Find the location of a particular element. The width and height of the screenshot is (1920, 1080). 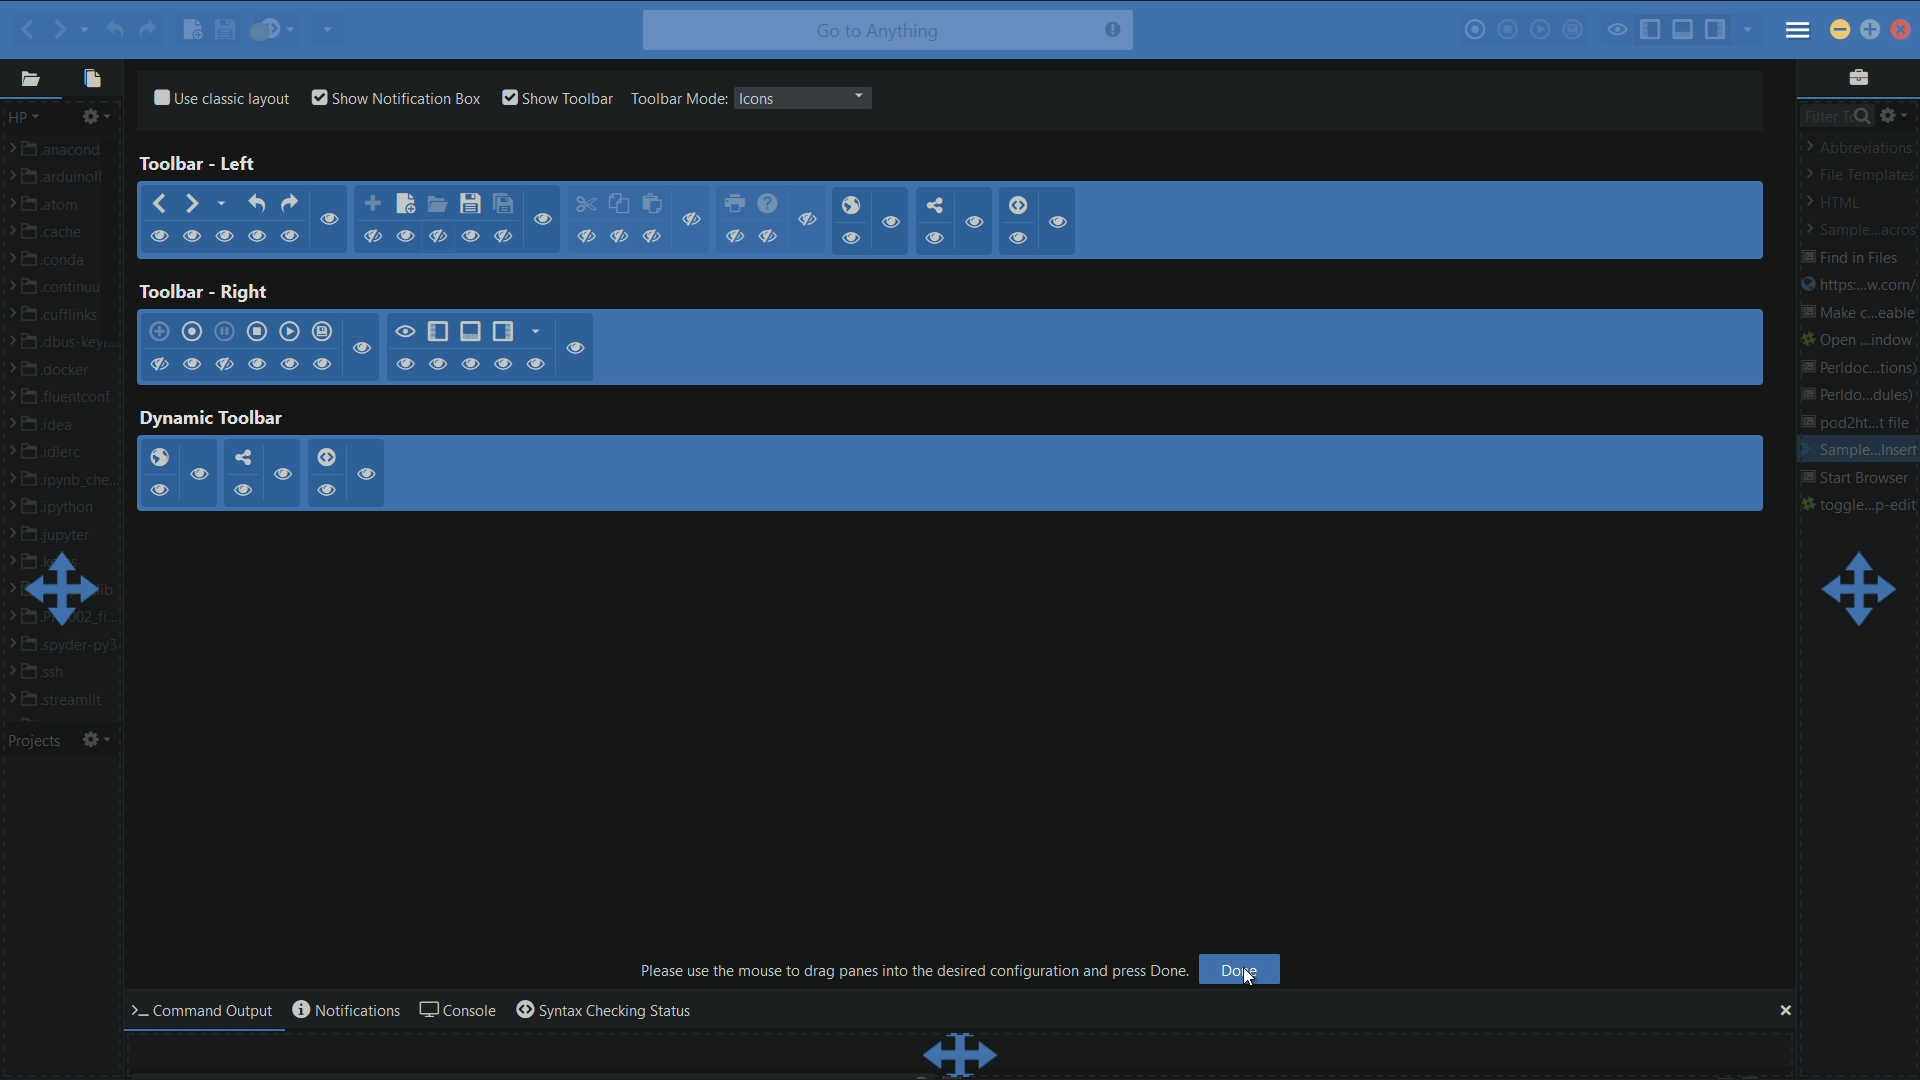

hide/show is located at coordinates (223, 364).